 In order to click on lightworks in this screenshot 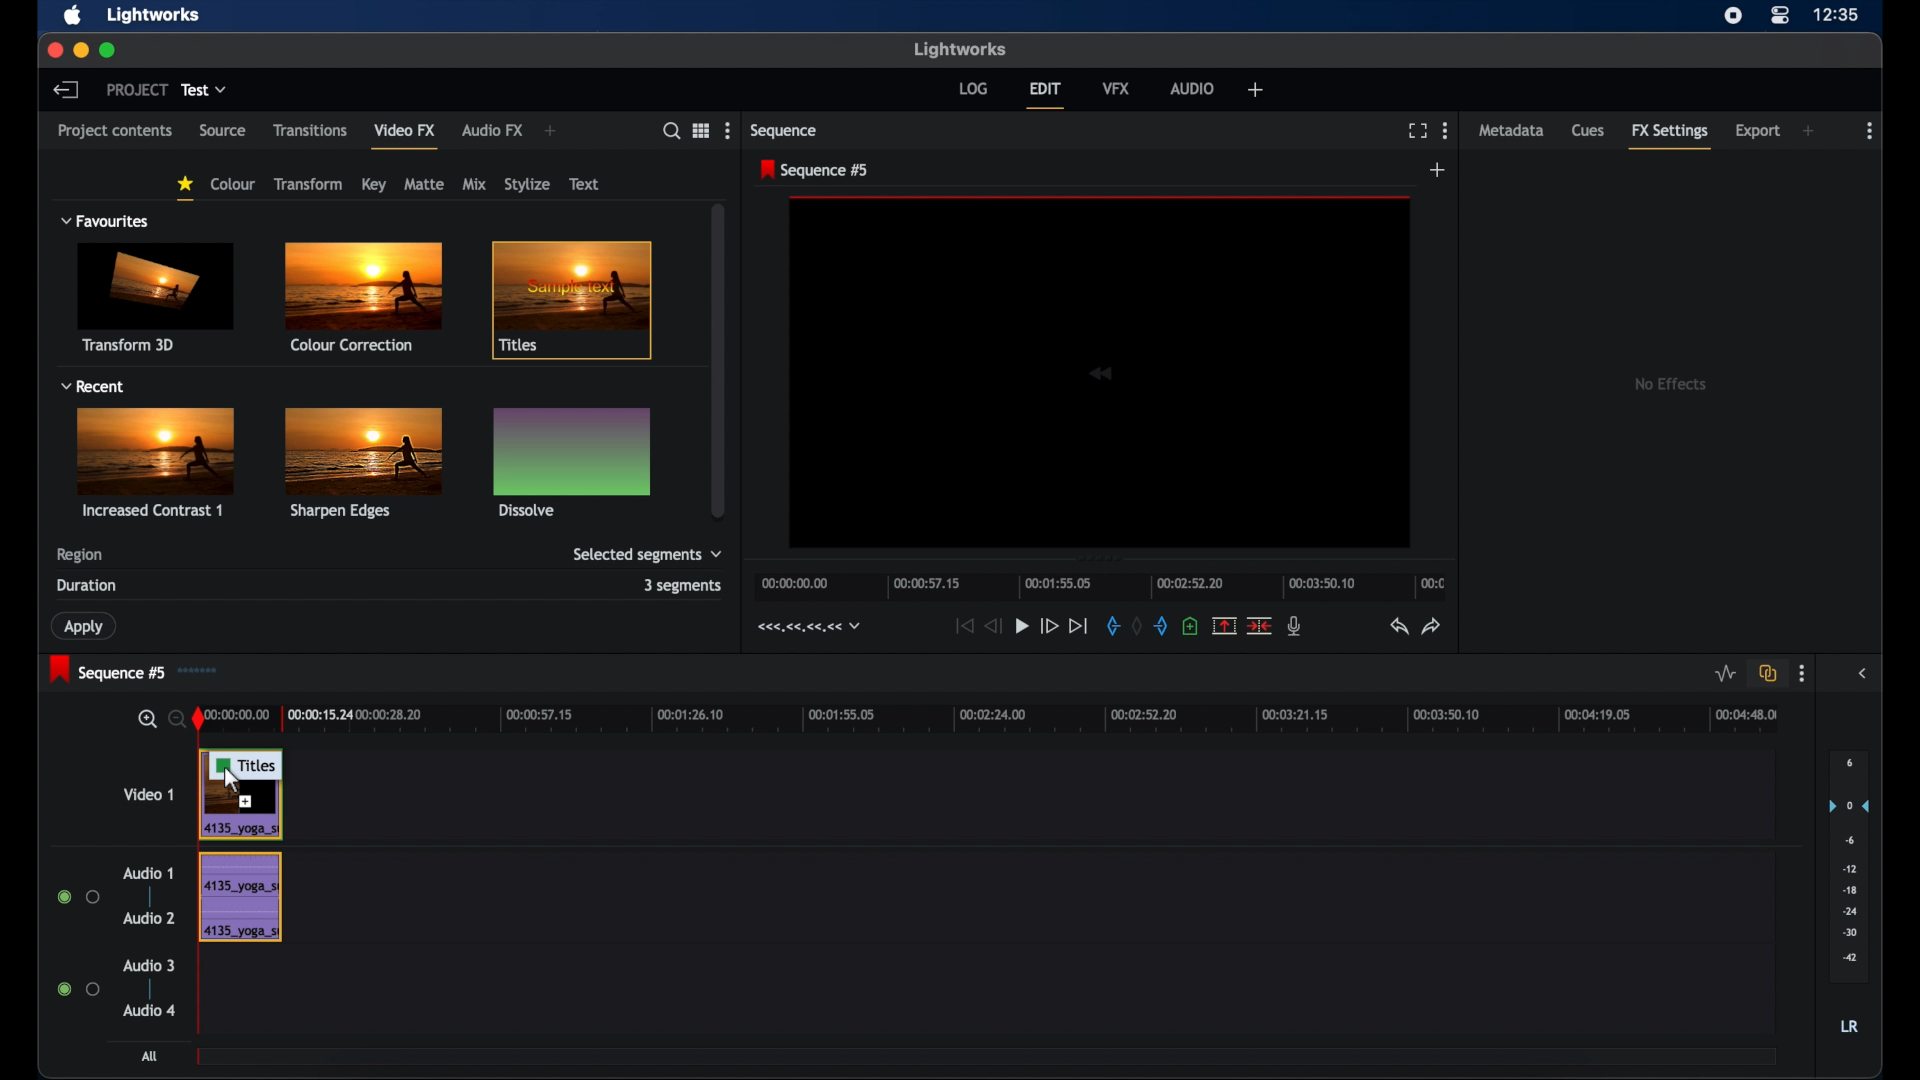, I will do `click(959, 49)`.